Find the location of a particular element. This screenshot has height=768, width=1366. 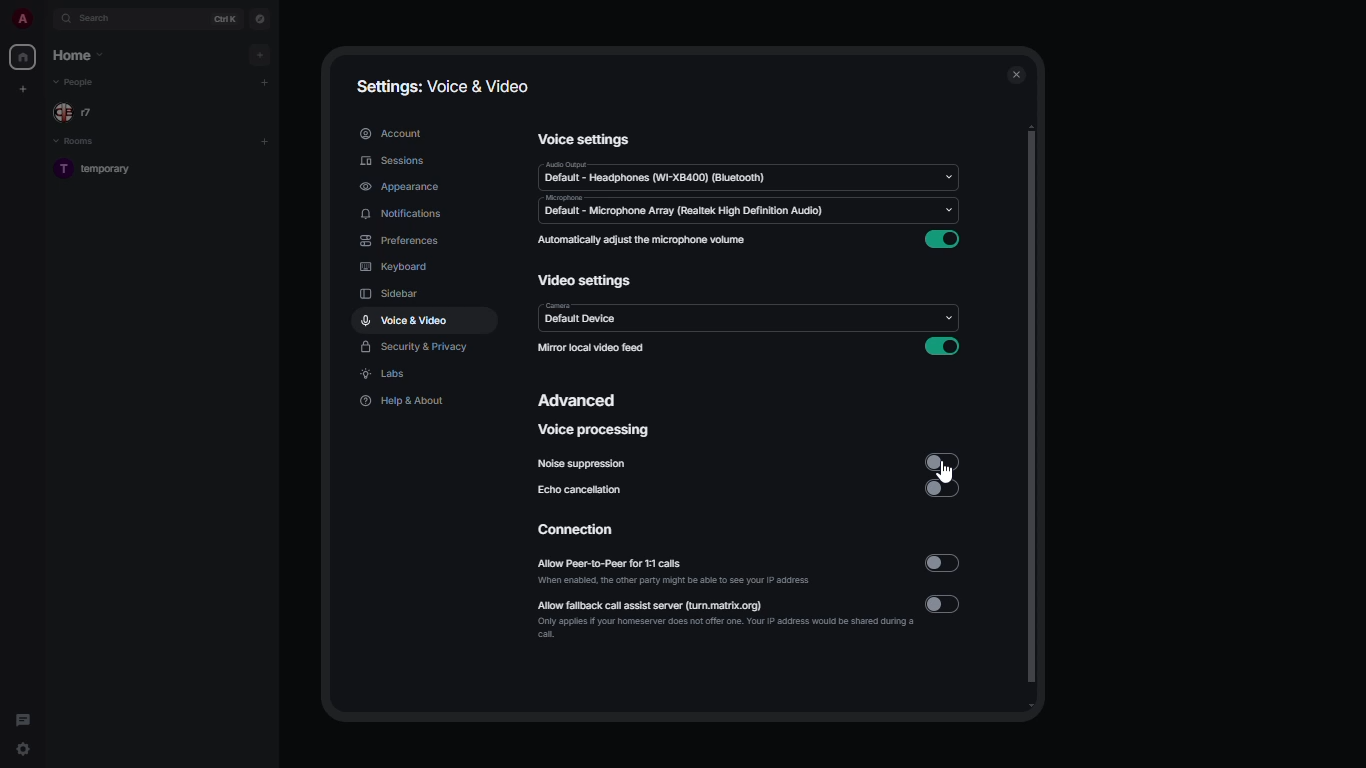

people is located at coordinates (77, 84).